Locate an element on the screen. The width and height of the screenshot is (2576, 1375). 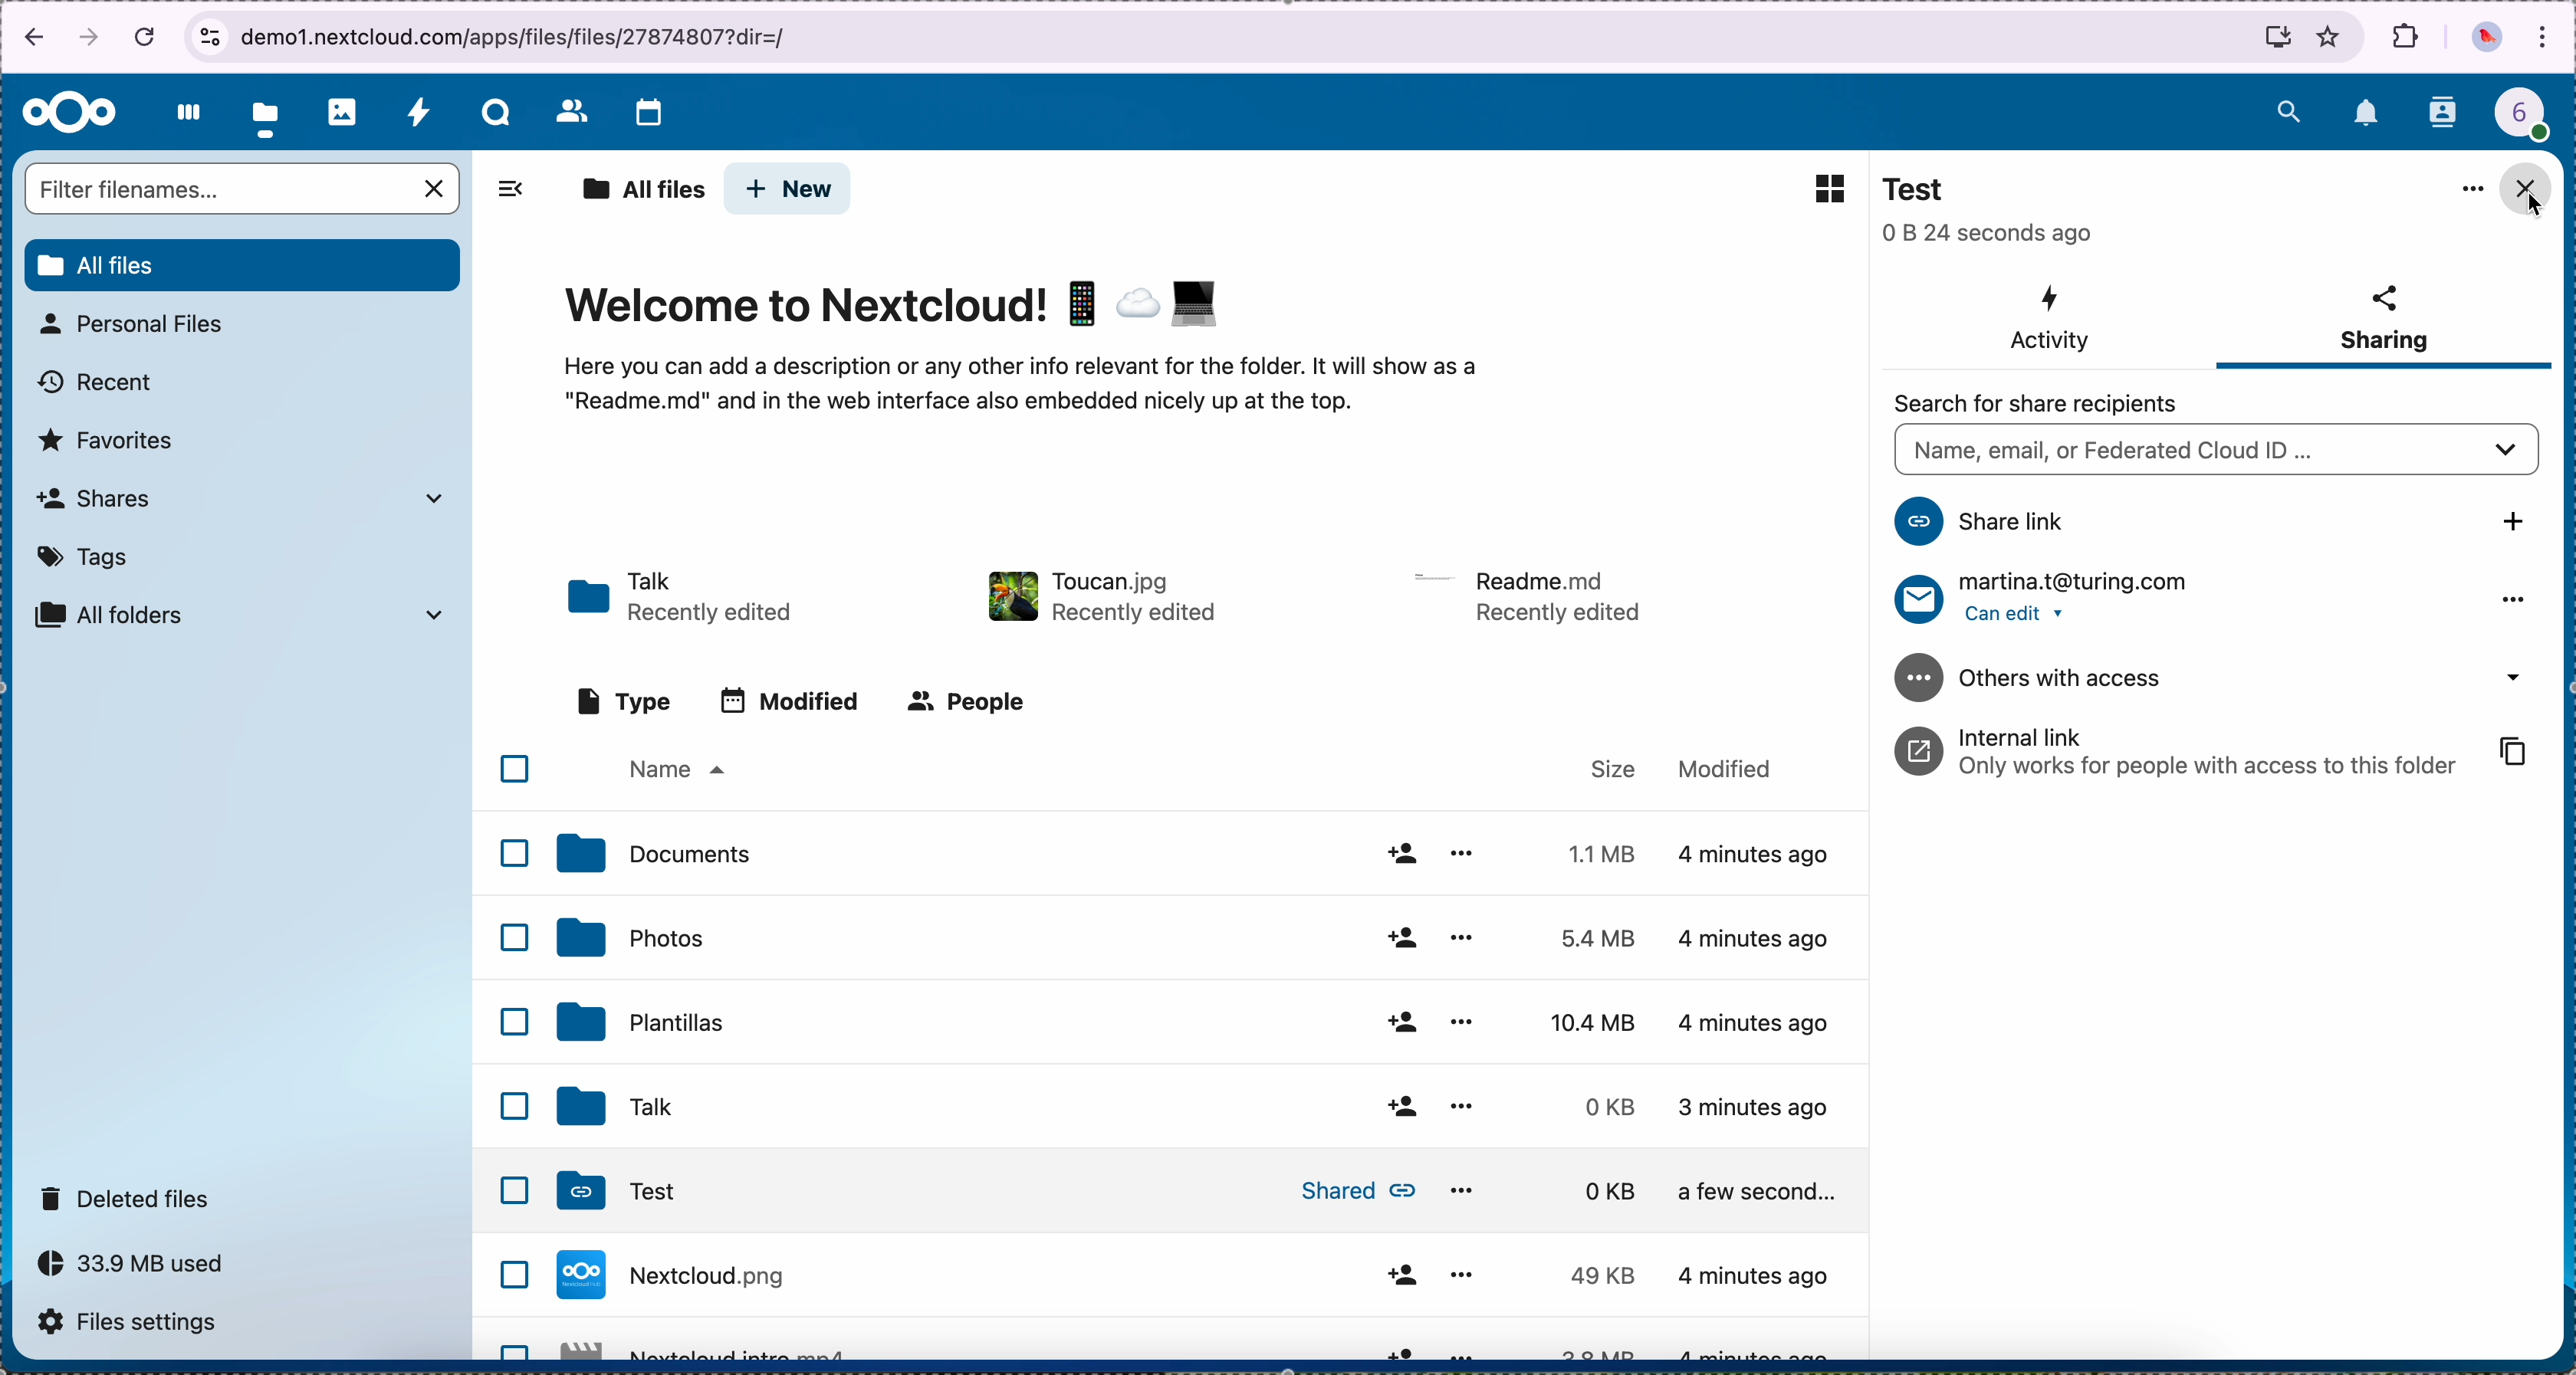
photos folder is located at coordinates (1202, 938).